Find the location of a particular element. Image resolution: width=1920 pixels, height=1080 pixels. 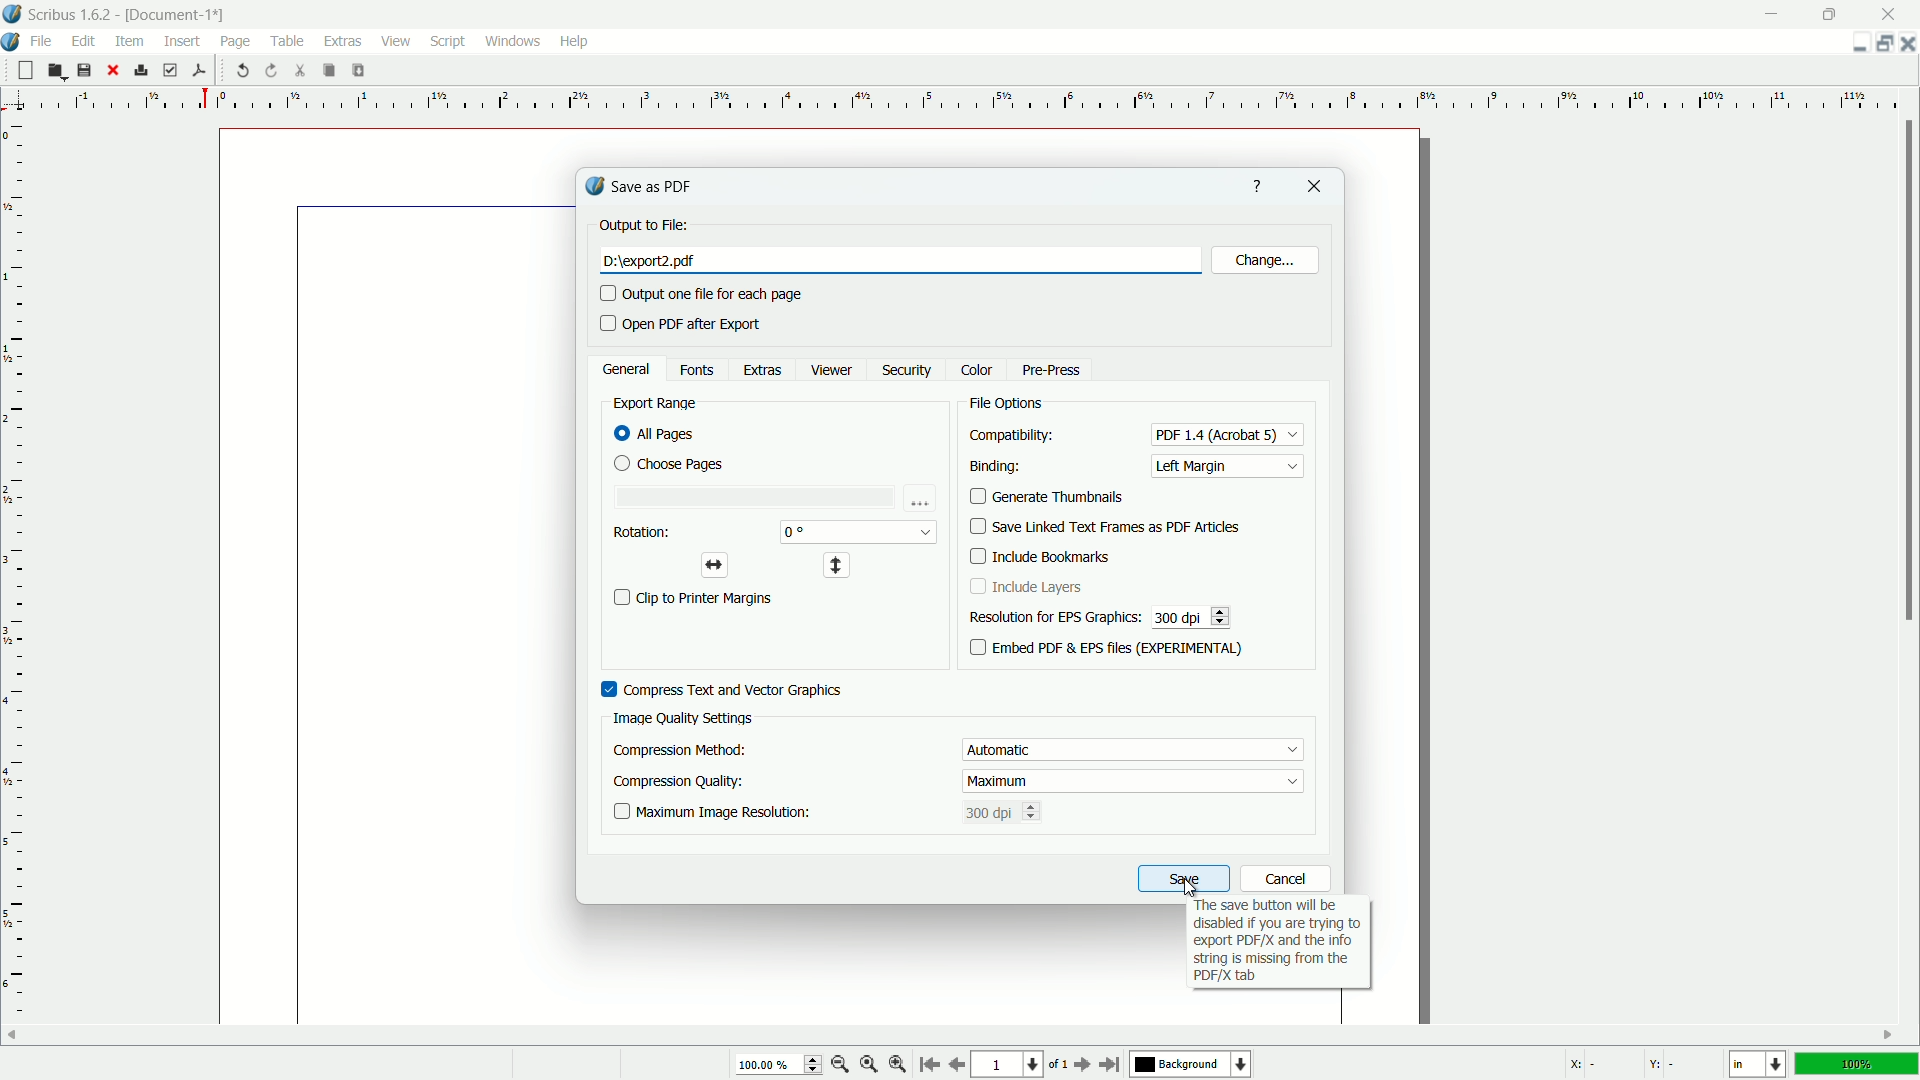

undo is located at coordinates (242, 70).